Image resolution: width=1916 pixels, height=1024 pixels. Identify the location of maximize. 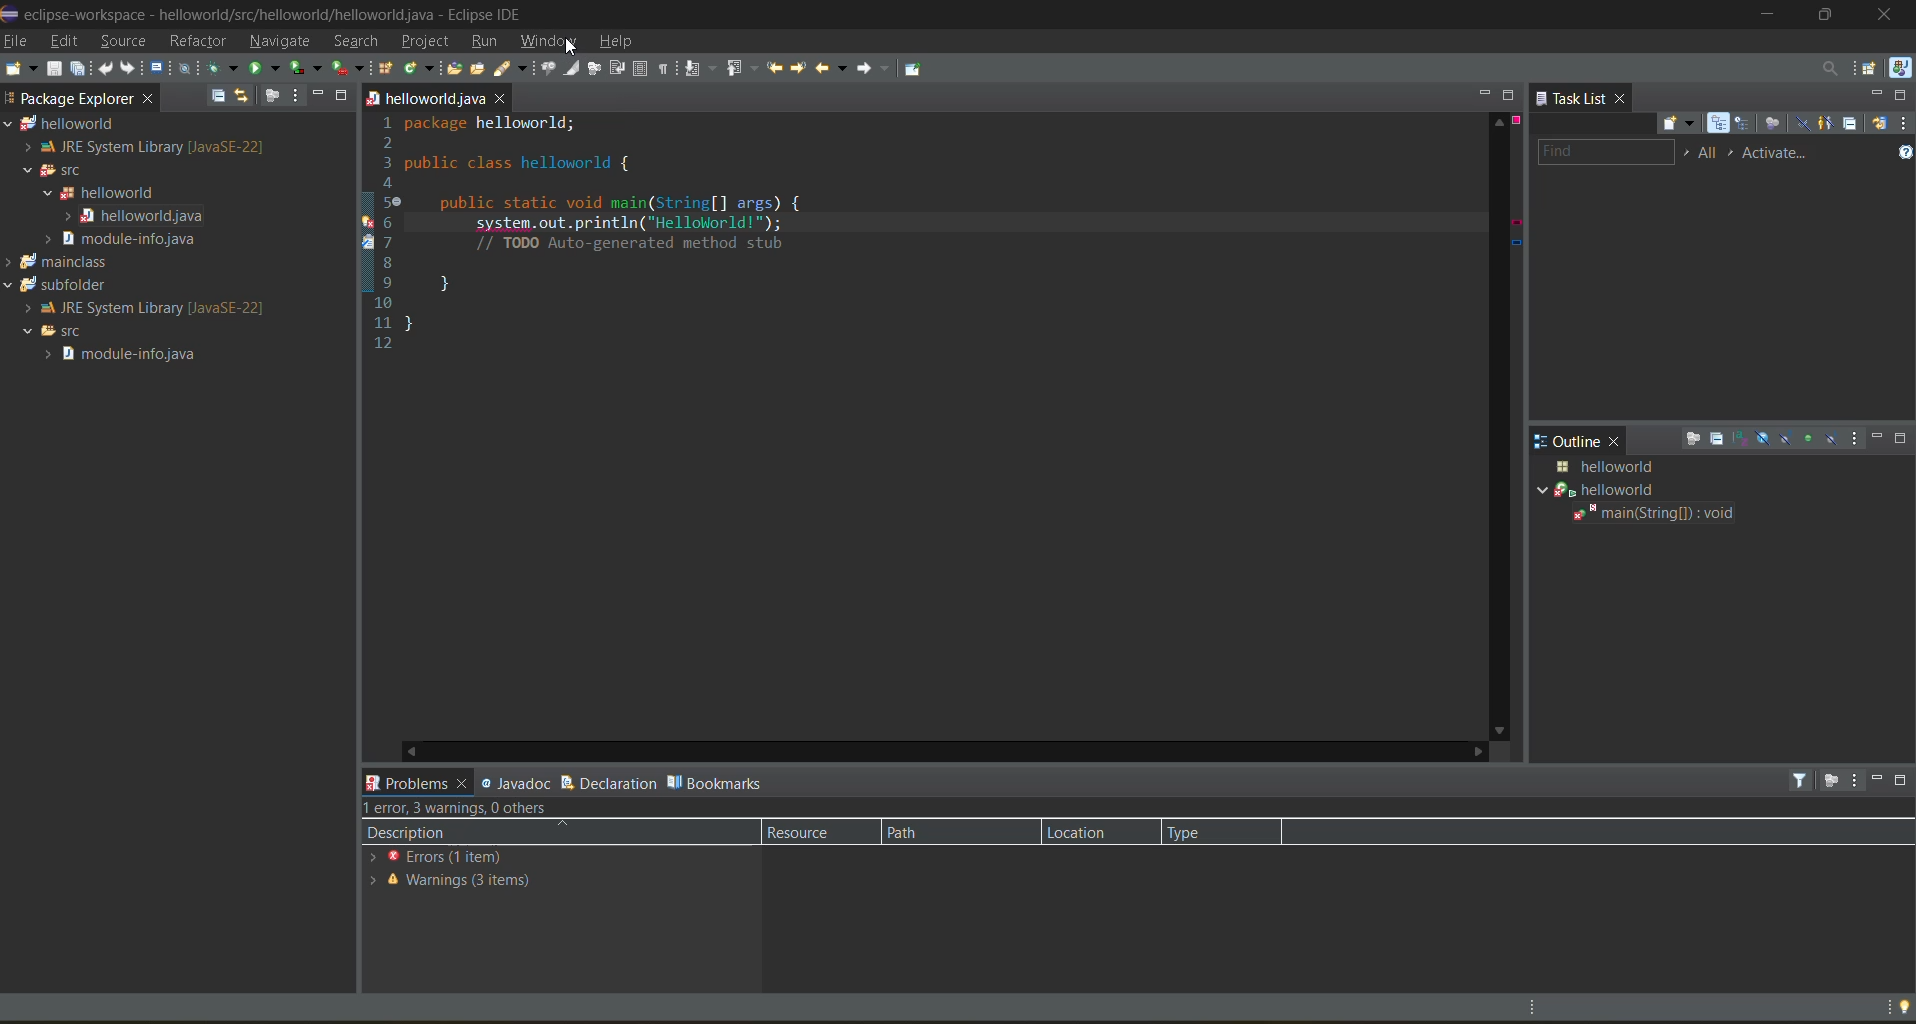
(1904, 439).